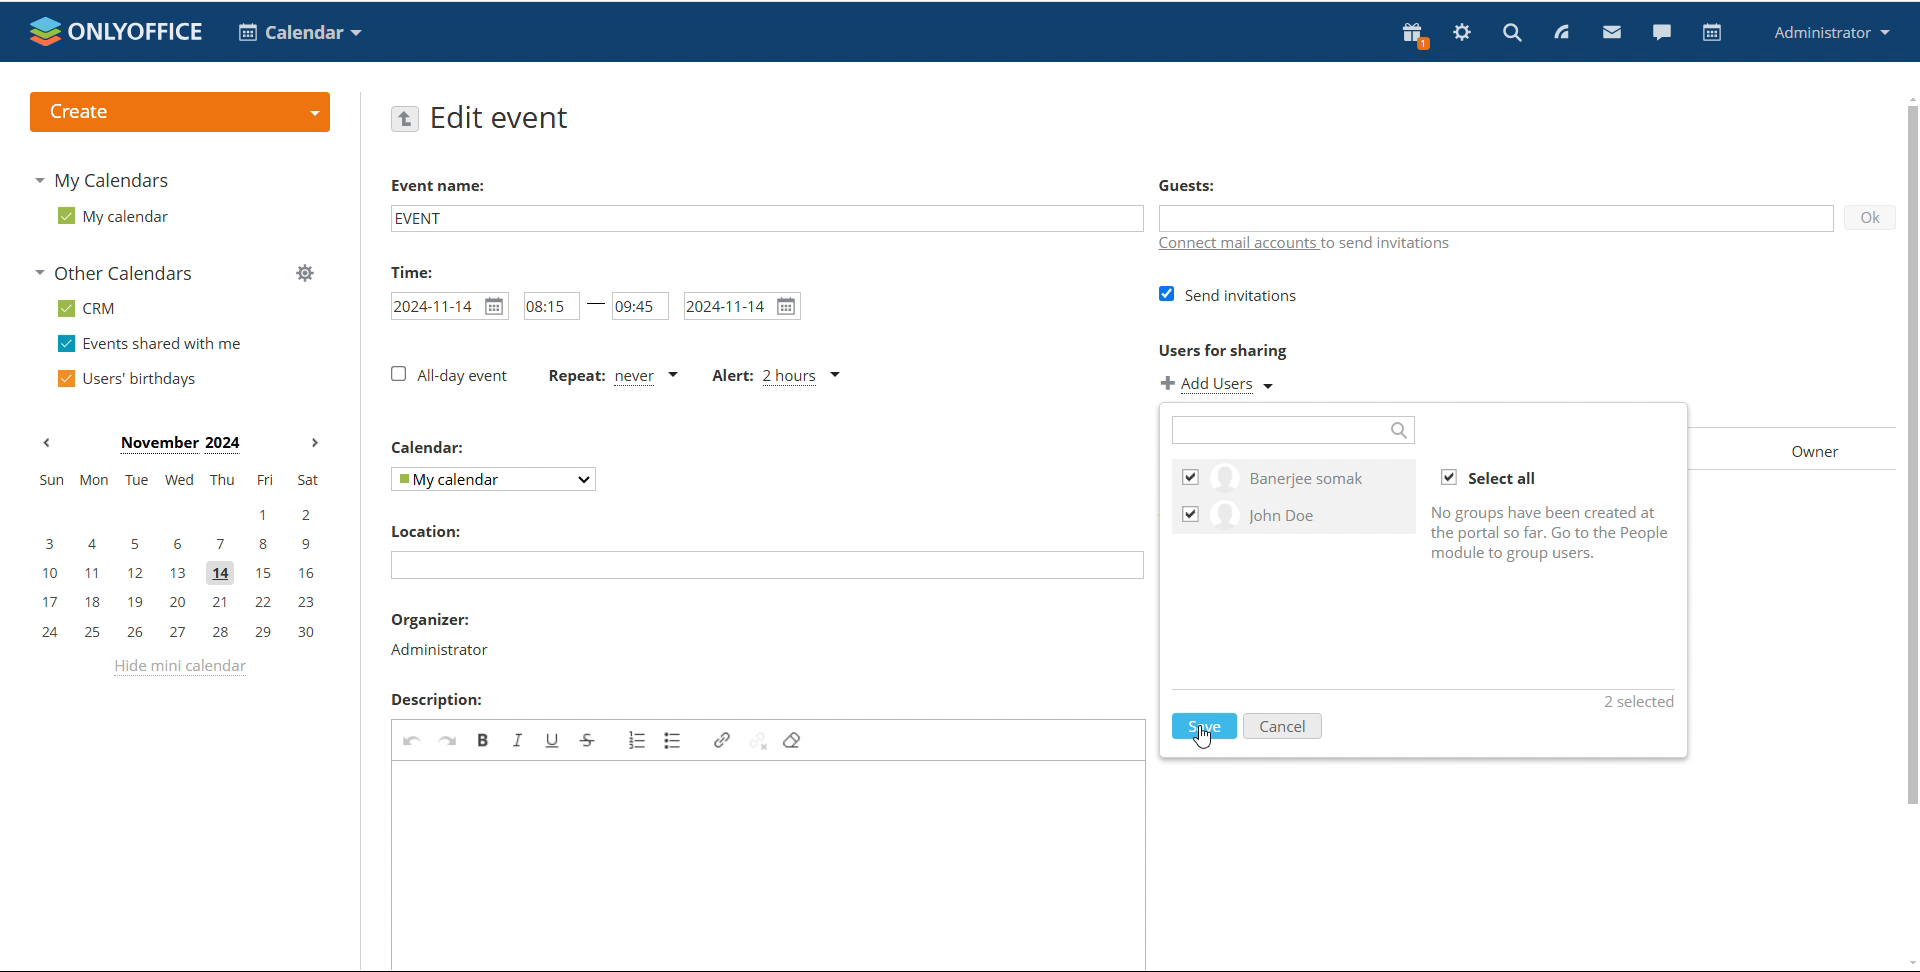  I want to click on crm, so click(87, 310).